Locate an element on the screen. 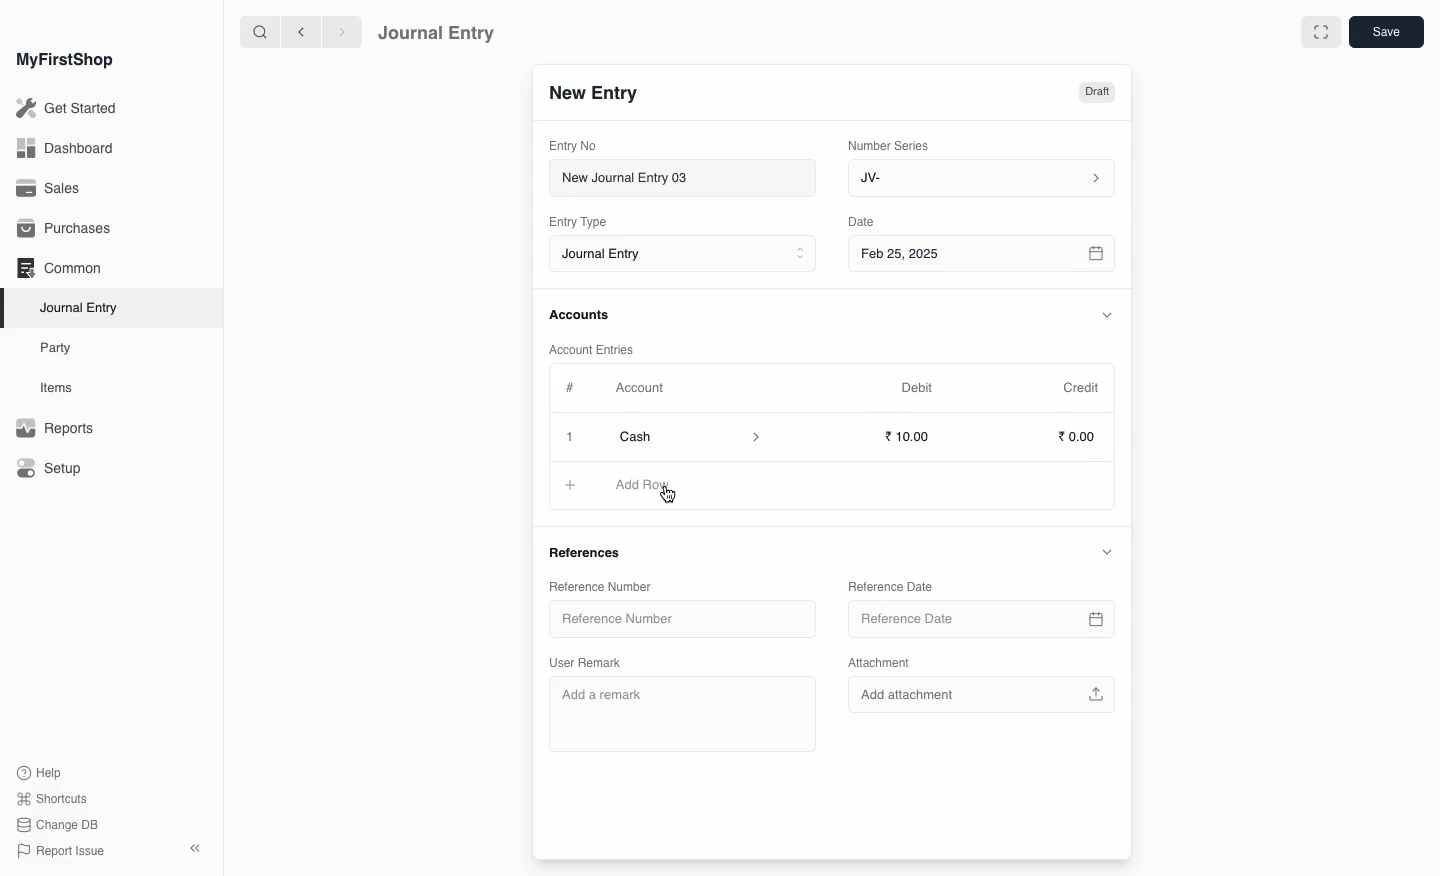  Draft is located at coordinates (1096, 94).